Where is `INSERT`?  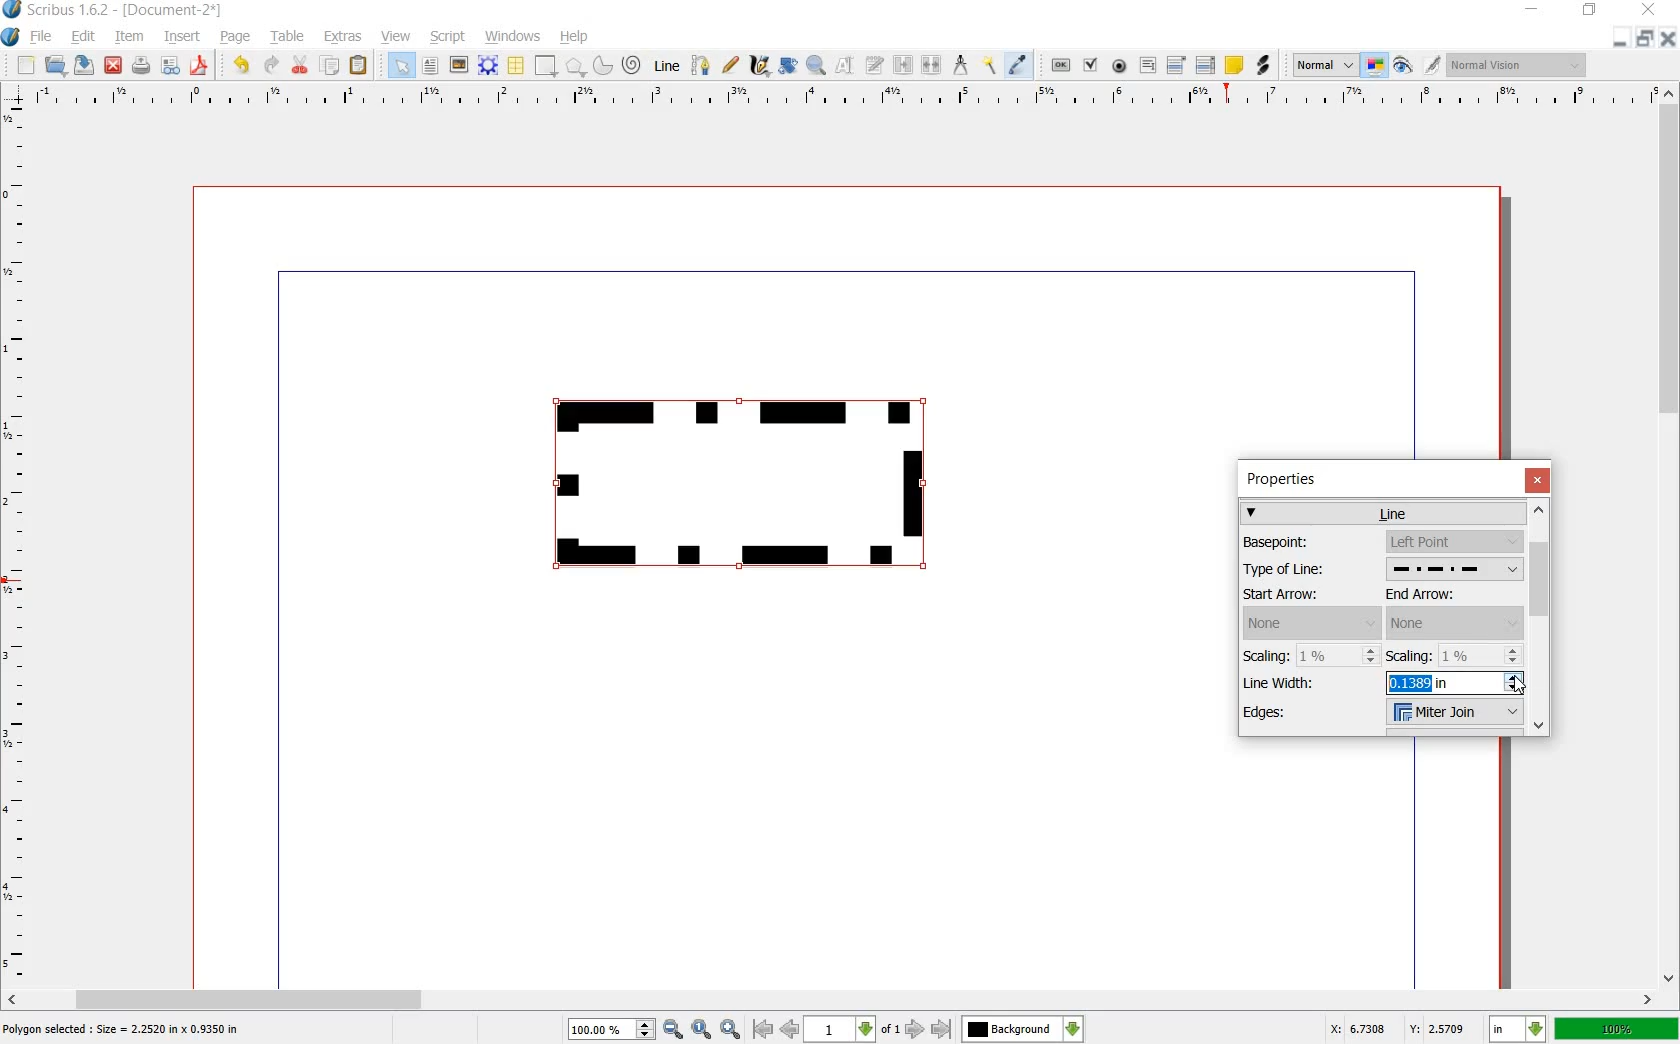 INSERT is located at coordinates (182, 37).